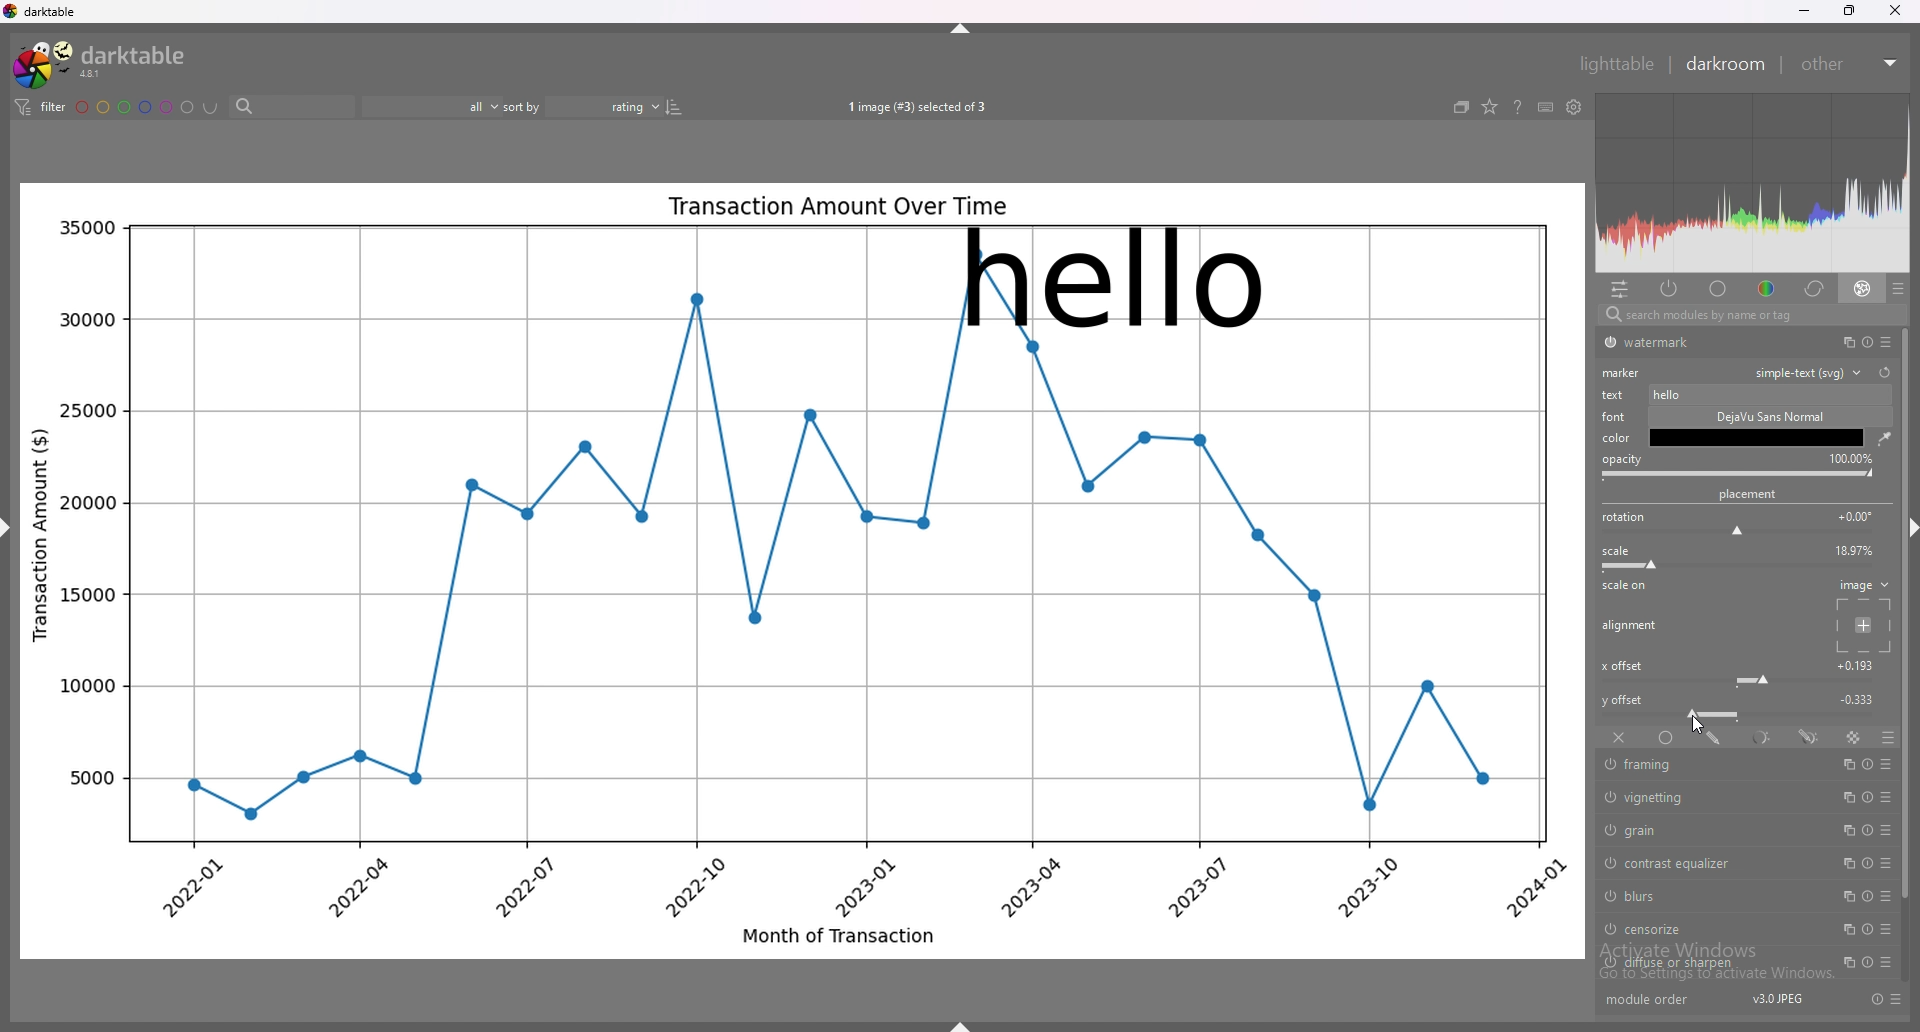 This screenshot has height=1032, width=1920. I want to click on presets, so click(1888, 798).